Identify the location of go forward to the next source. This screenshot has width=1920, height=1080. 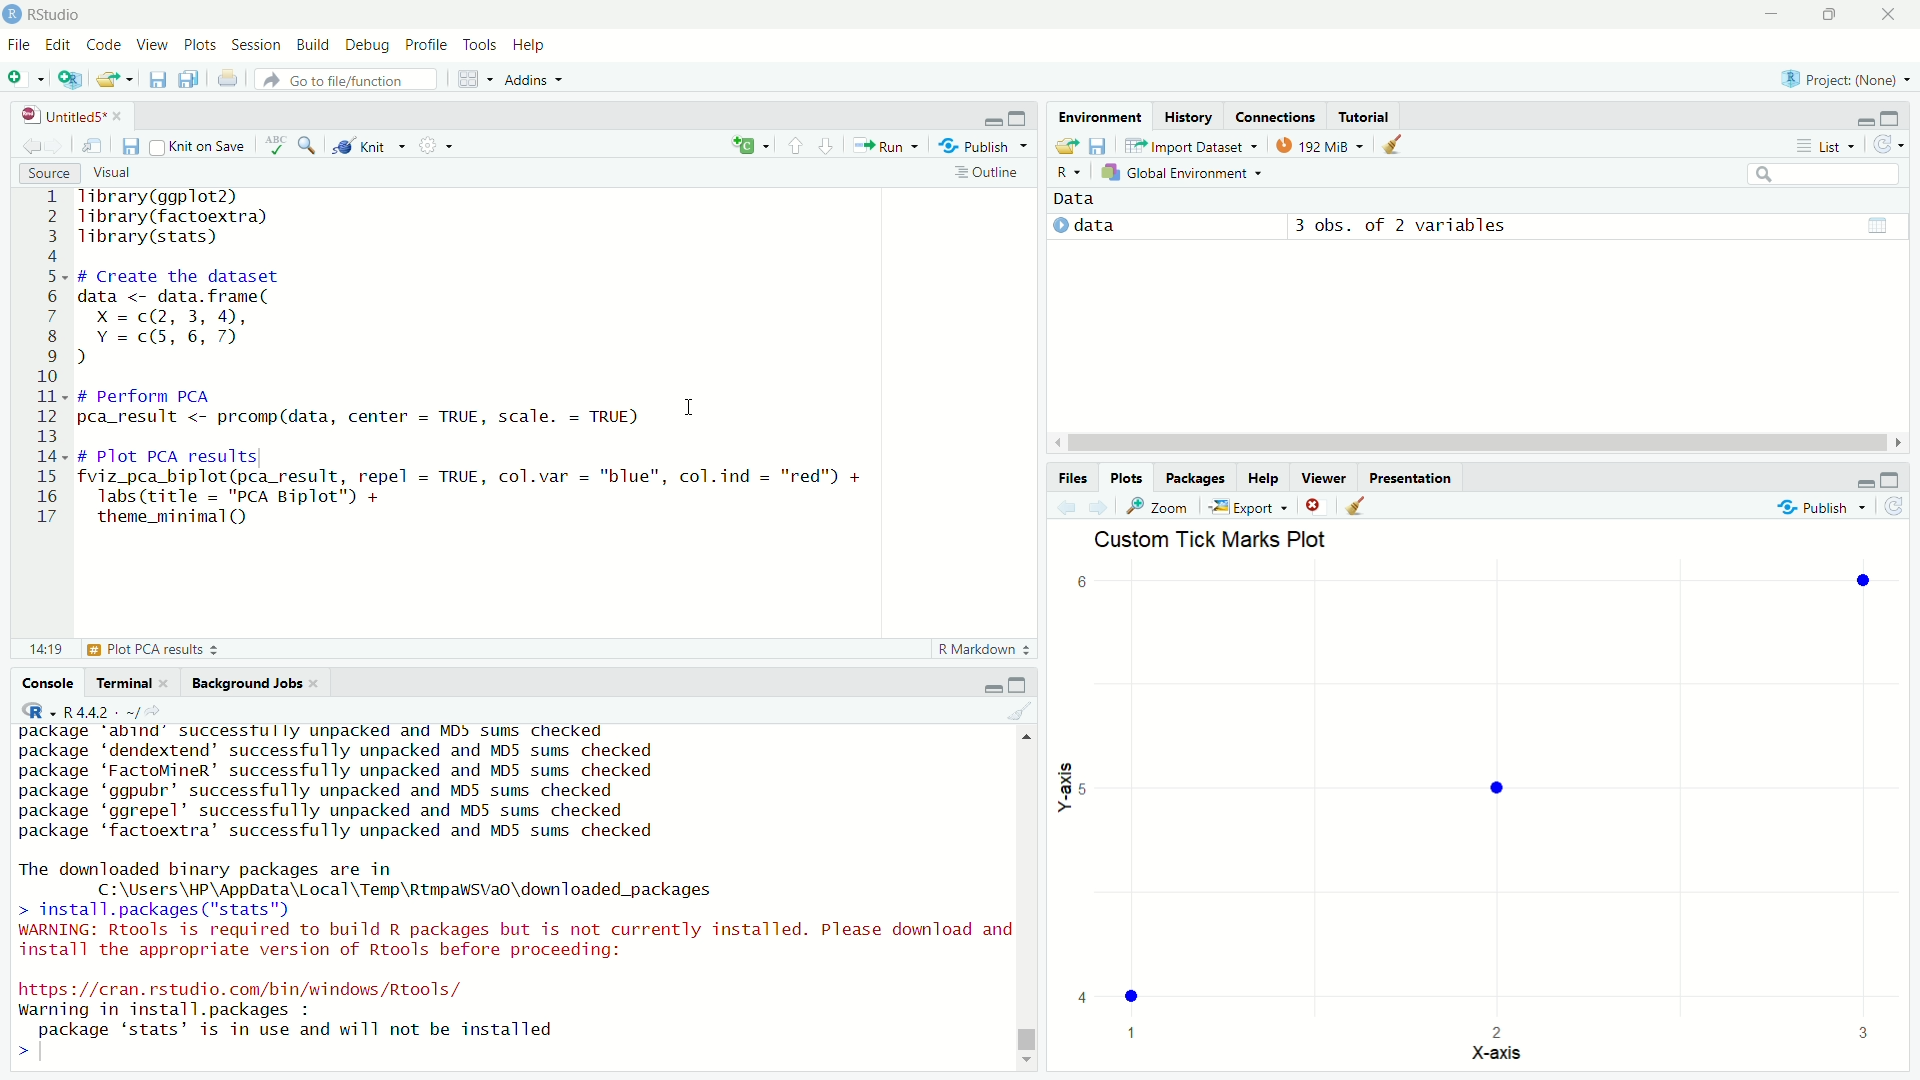
(57, 147).